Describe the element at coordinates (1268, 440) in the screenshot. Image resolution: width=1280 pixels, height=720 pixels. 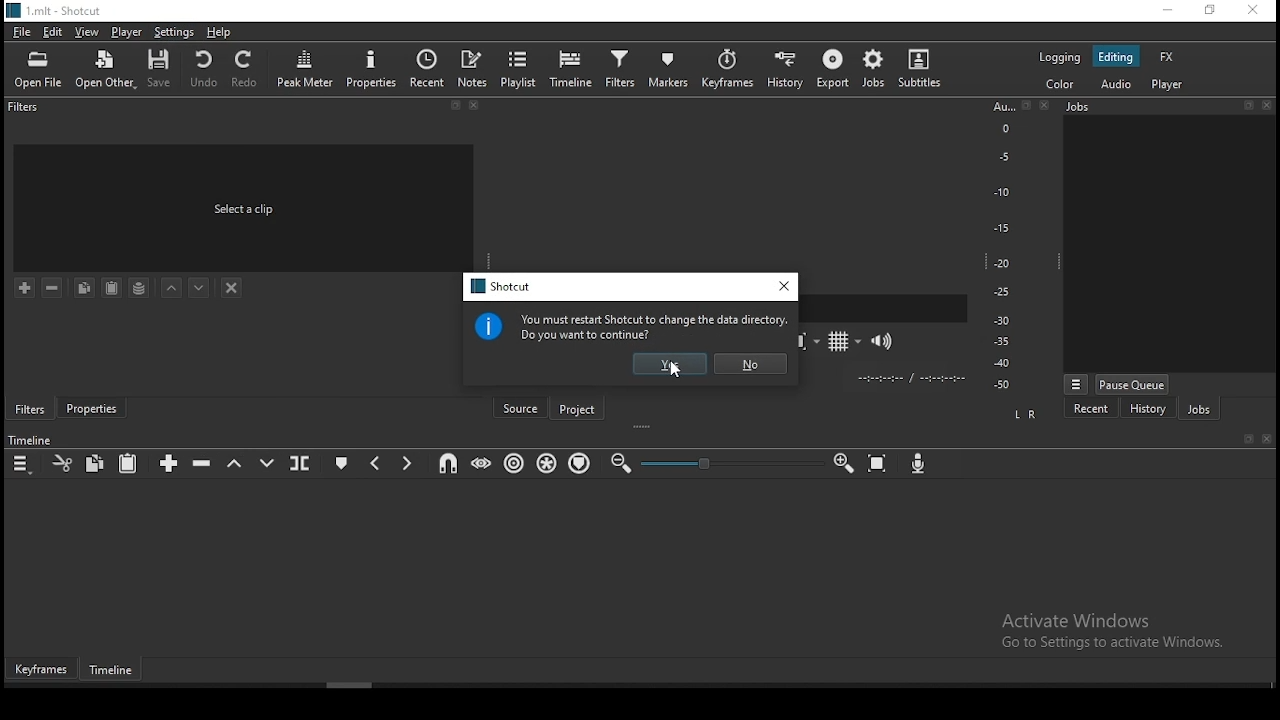
I see `close` at that location.